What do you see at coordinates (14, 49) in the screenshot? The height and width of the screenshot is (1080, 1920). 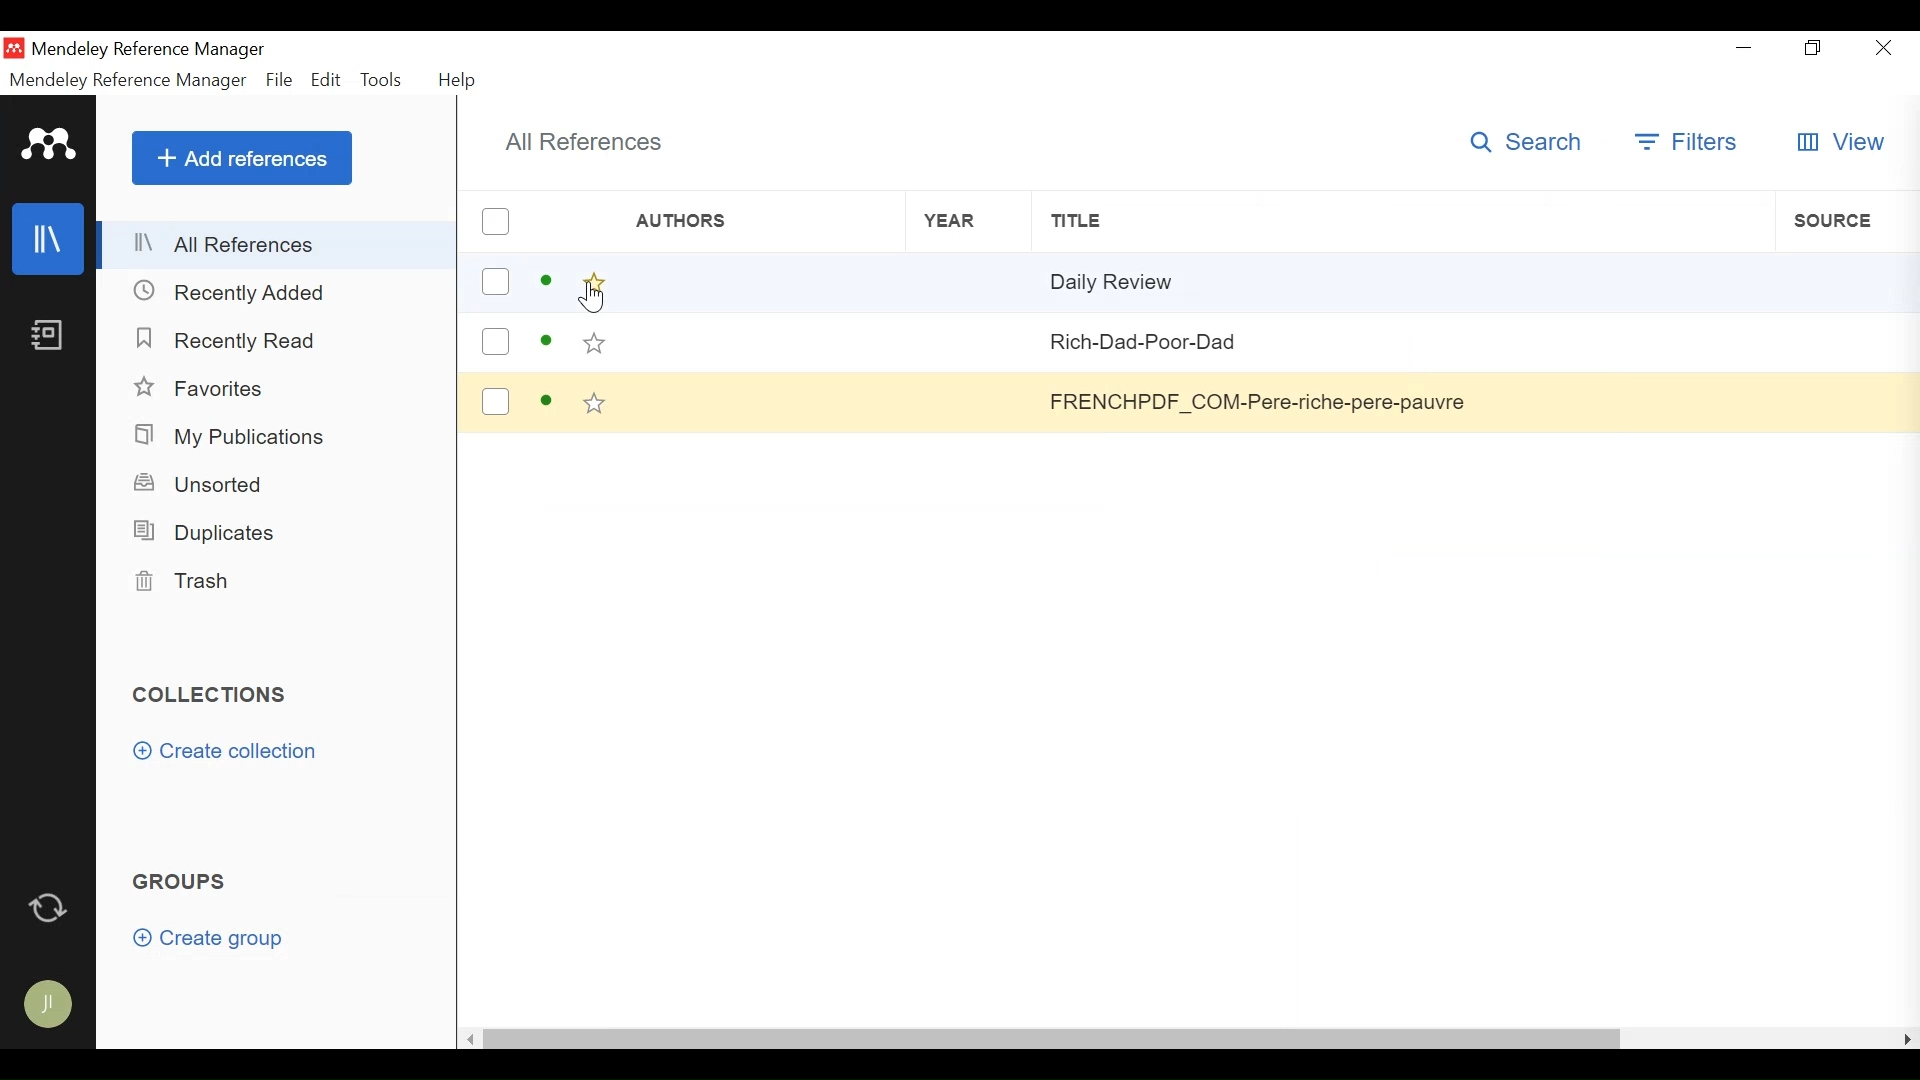 I see `Mendeley Desktop Icon` at bounding box center [14, 49].